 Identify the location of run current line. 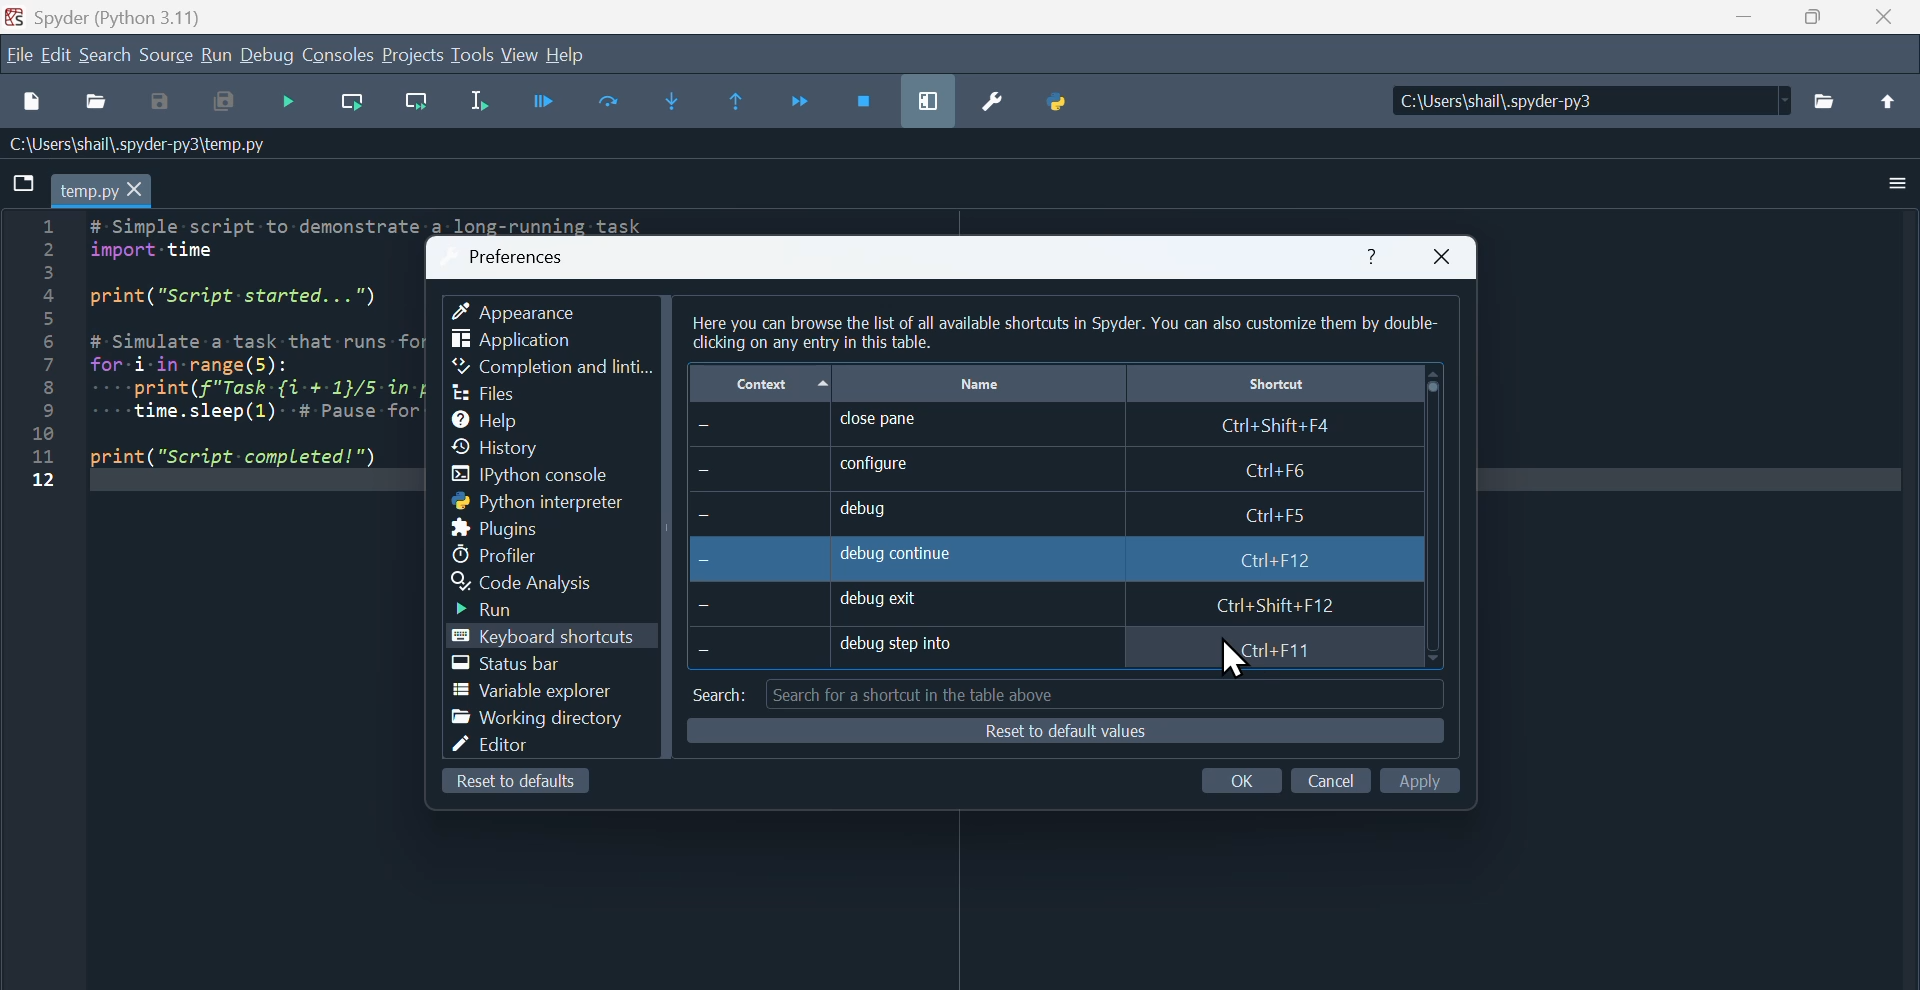
(352, 106).